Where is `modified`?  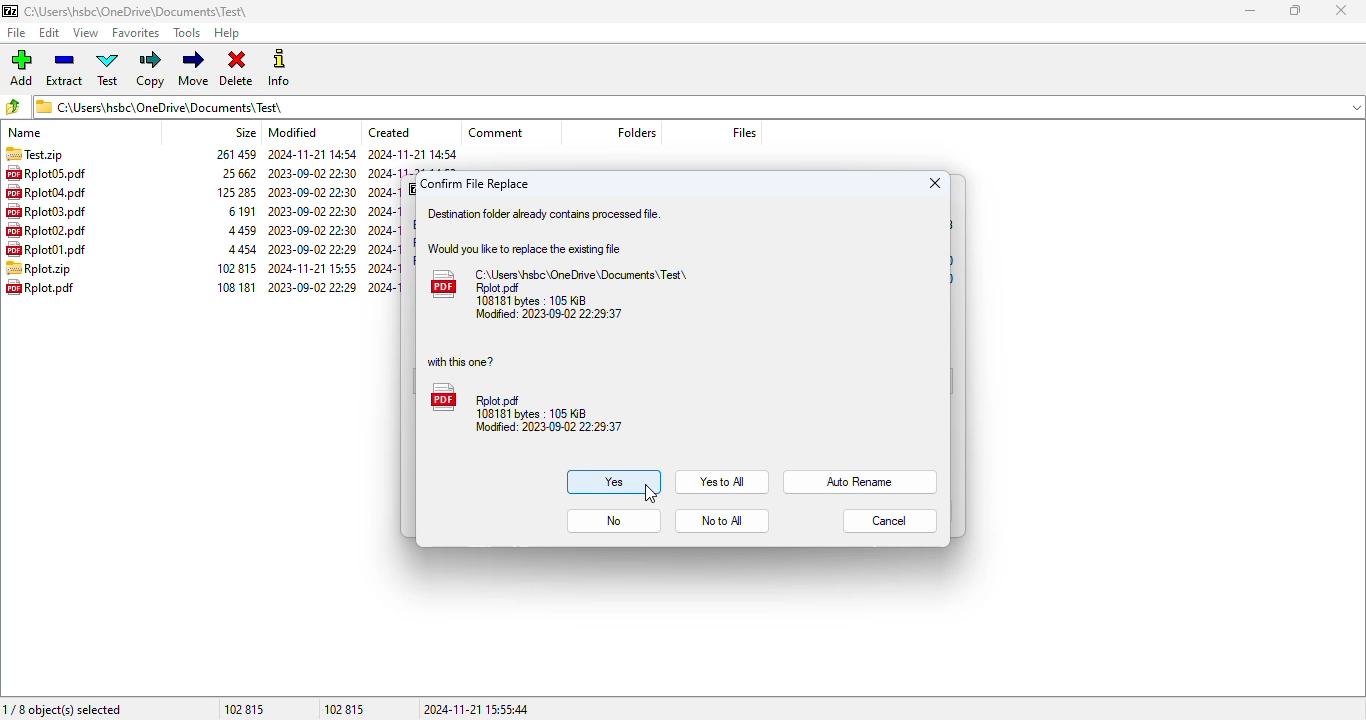 modified is located at coordinates (292, 133).